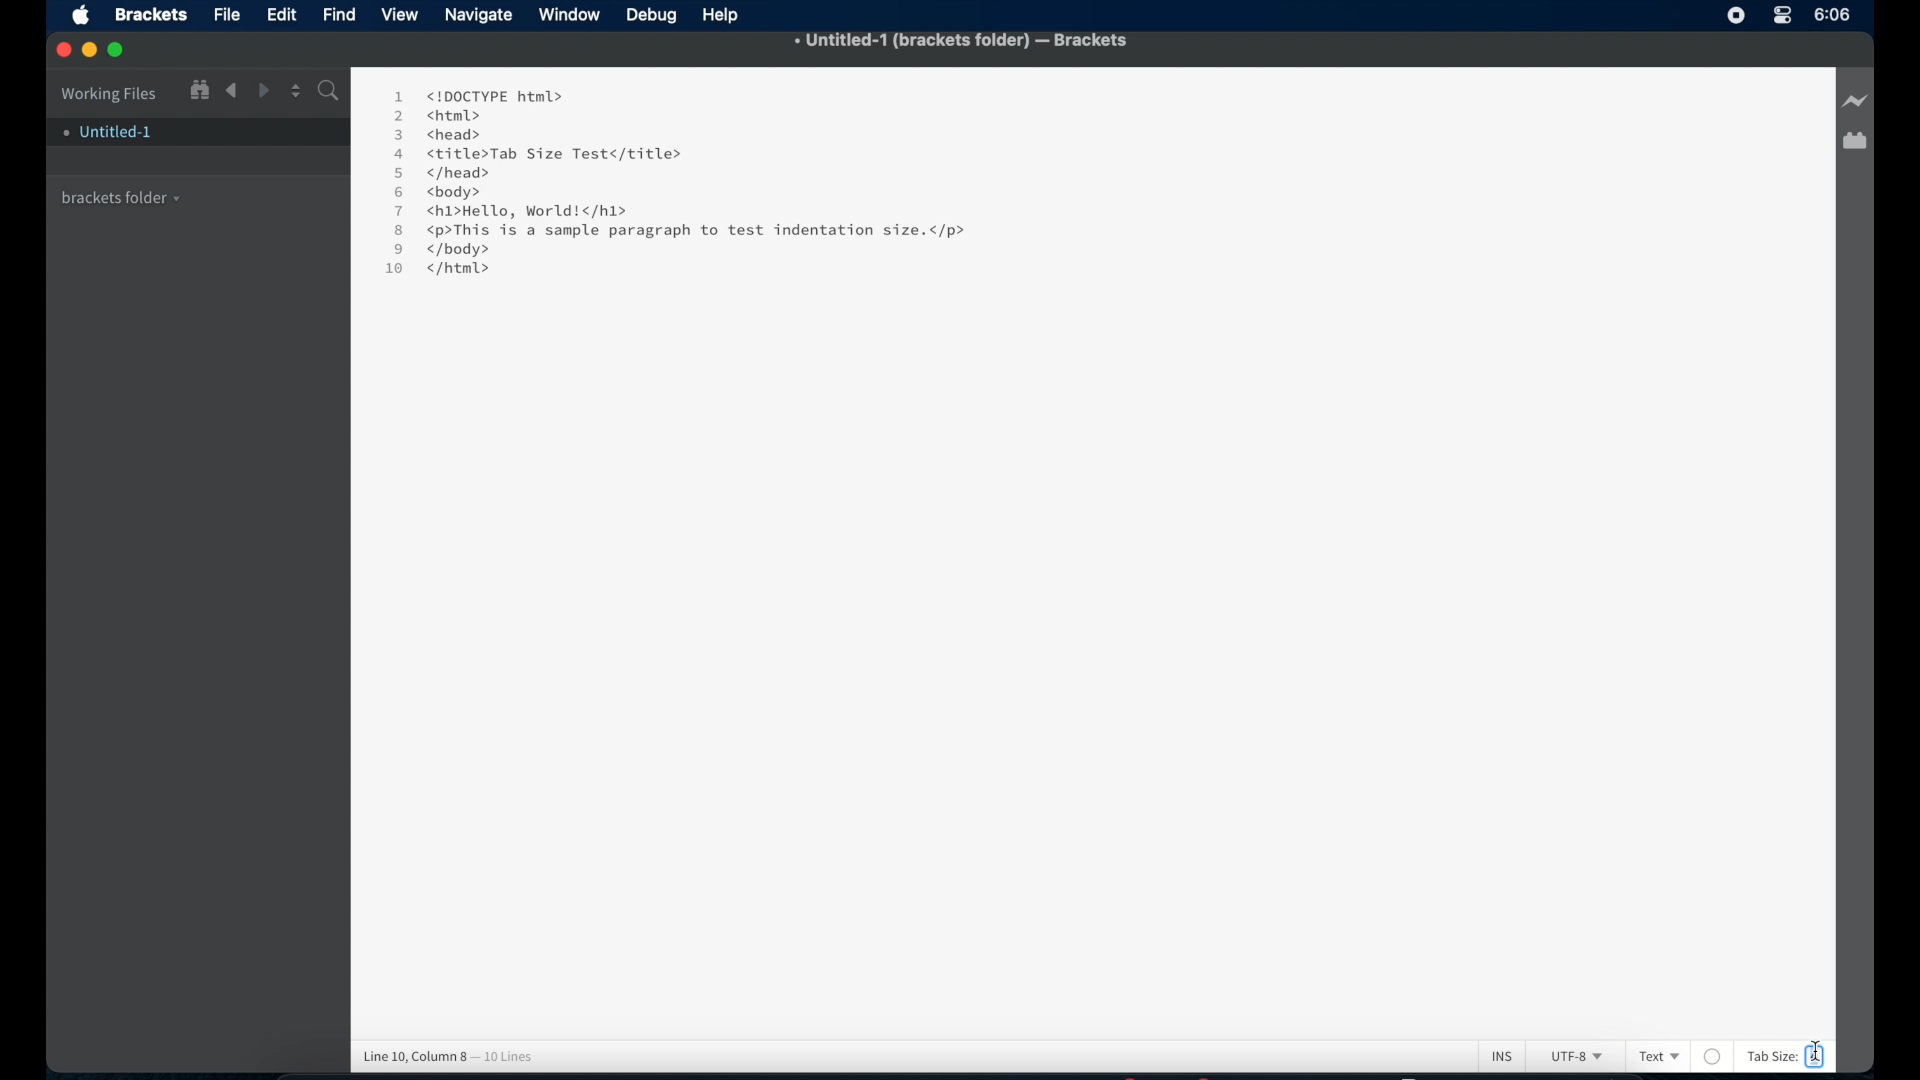  Describe the element at coordinates (440, 133) in the screenshot. I see `3 <head>` at that location.